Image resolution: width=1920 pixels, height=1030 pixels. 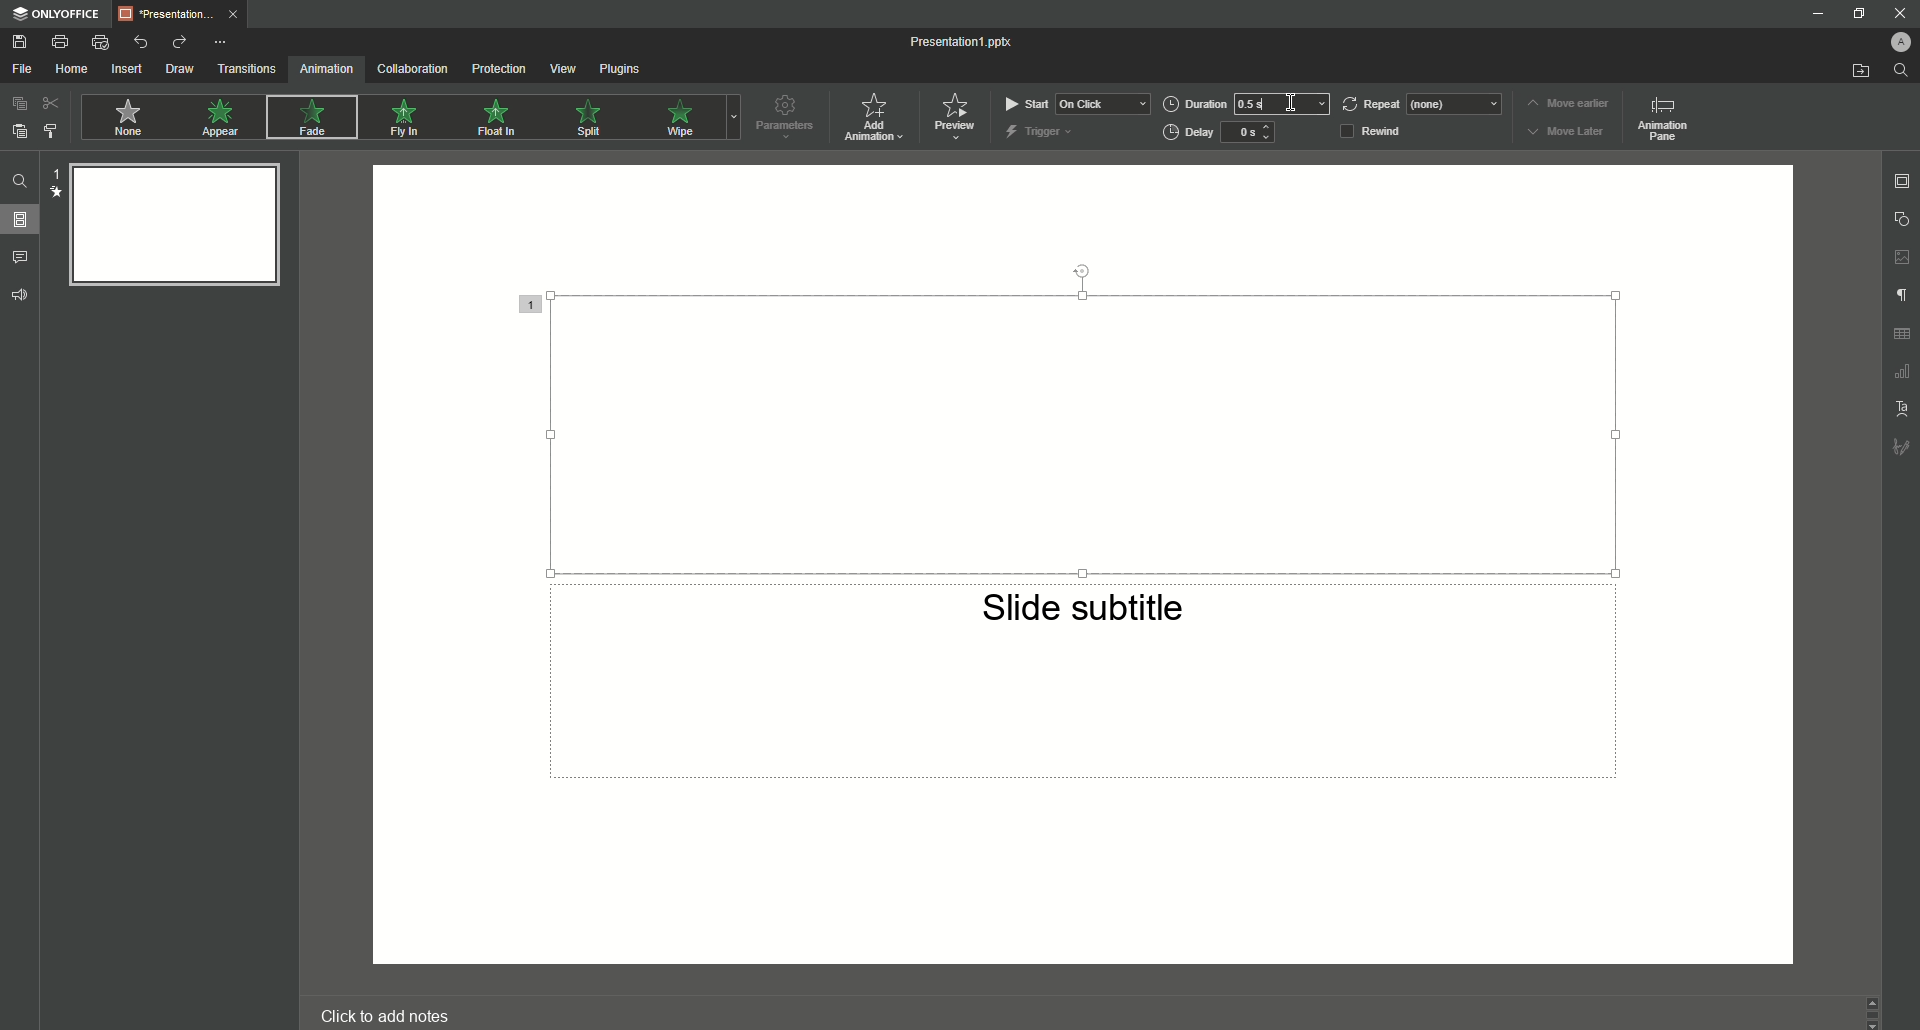 What do you see at coordinates (1856, 14) in the screenshot?
I see `Minimize` at bounding box center [1856, 14].